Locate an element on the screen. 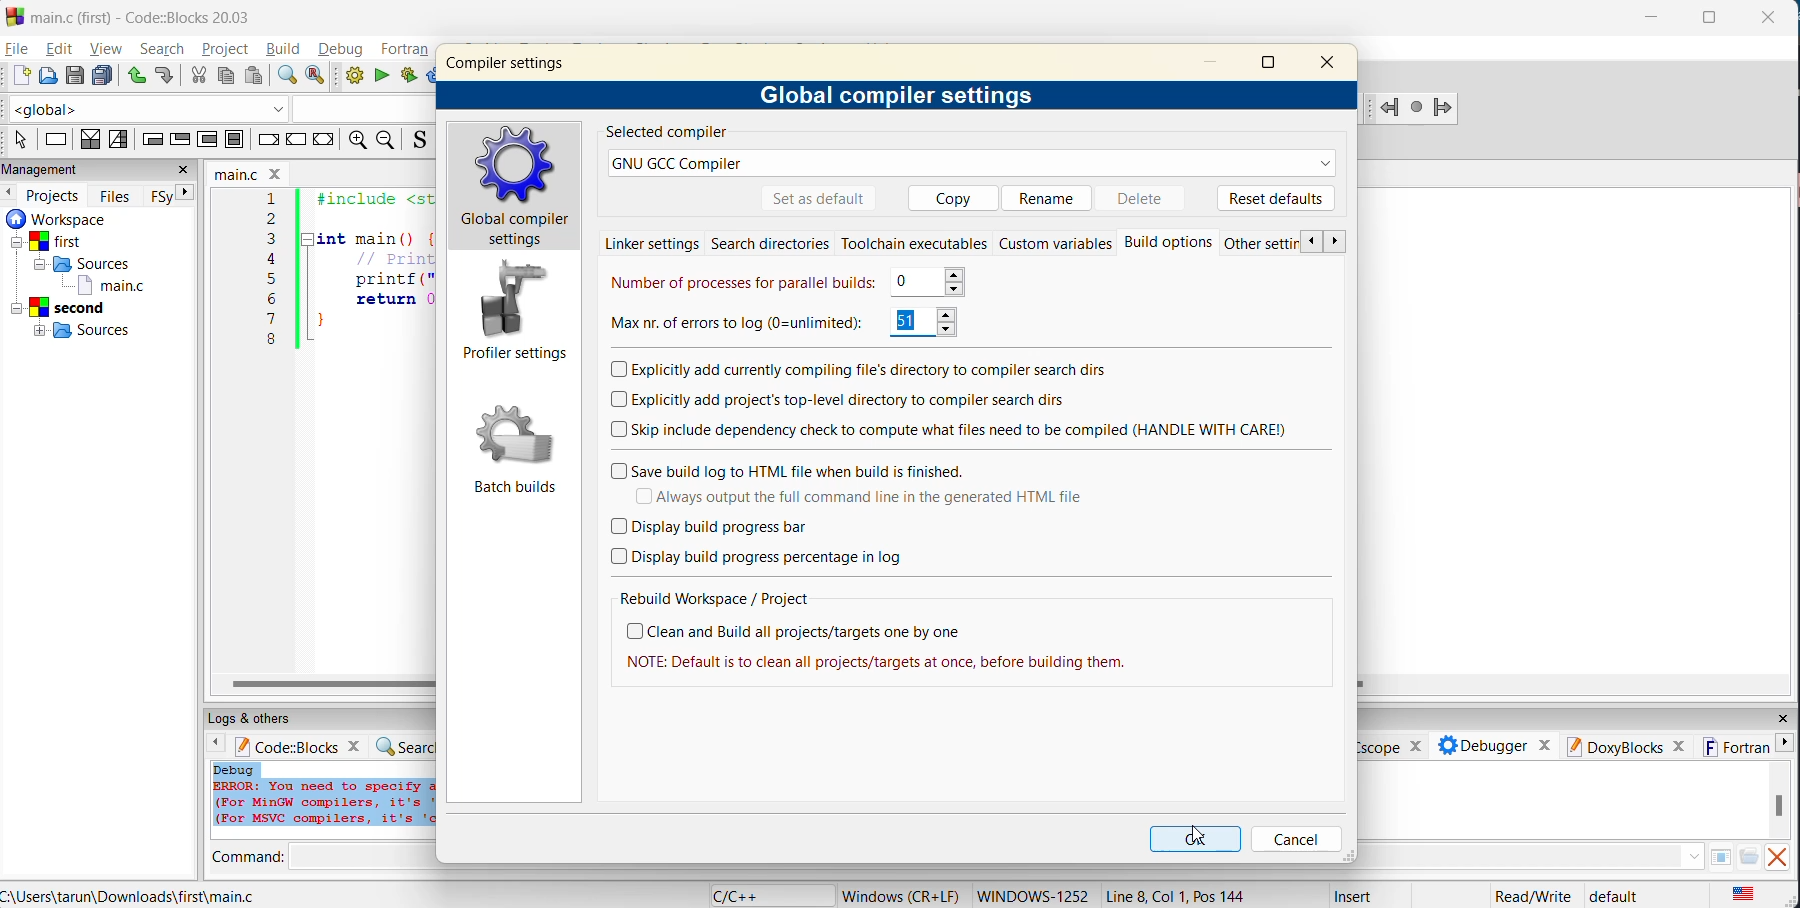 Image resolution: width=1800 pixels, height=908 pixels. Windows (CR+LF) is located at coordinates (899, 895).